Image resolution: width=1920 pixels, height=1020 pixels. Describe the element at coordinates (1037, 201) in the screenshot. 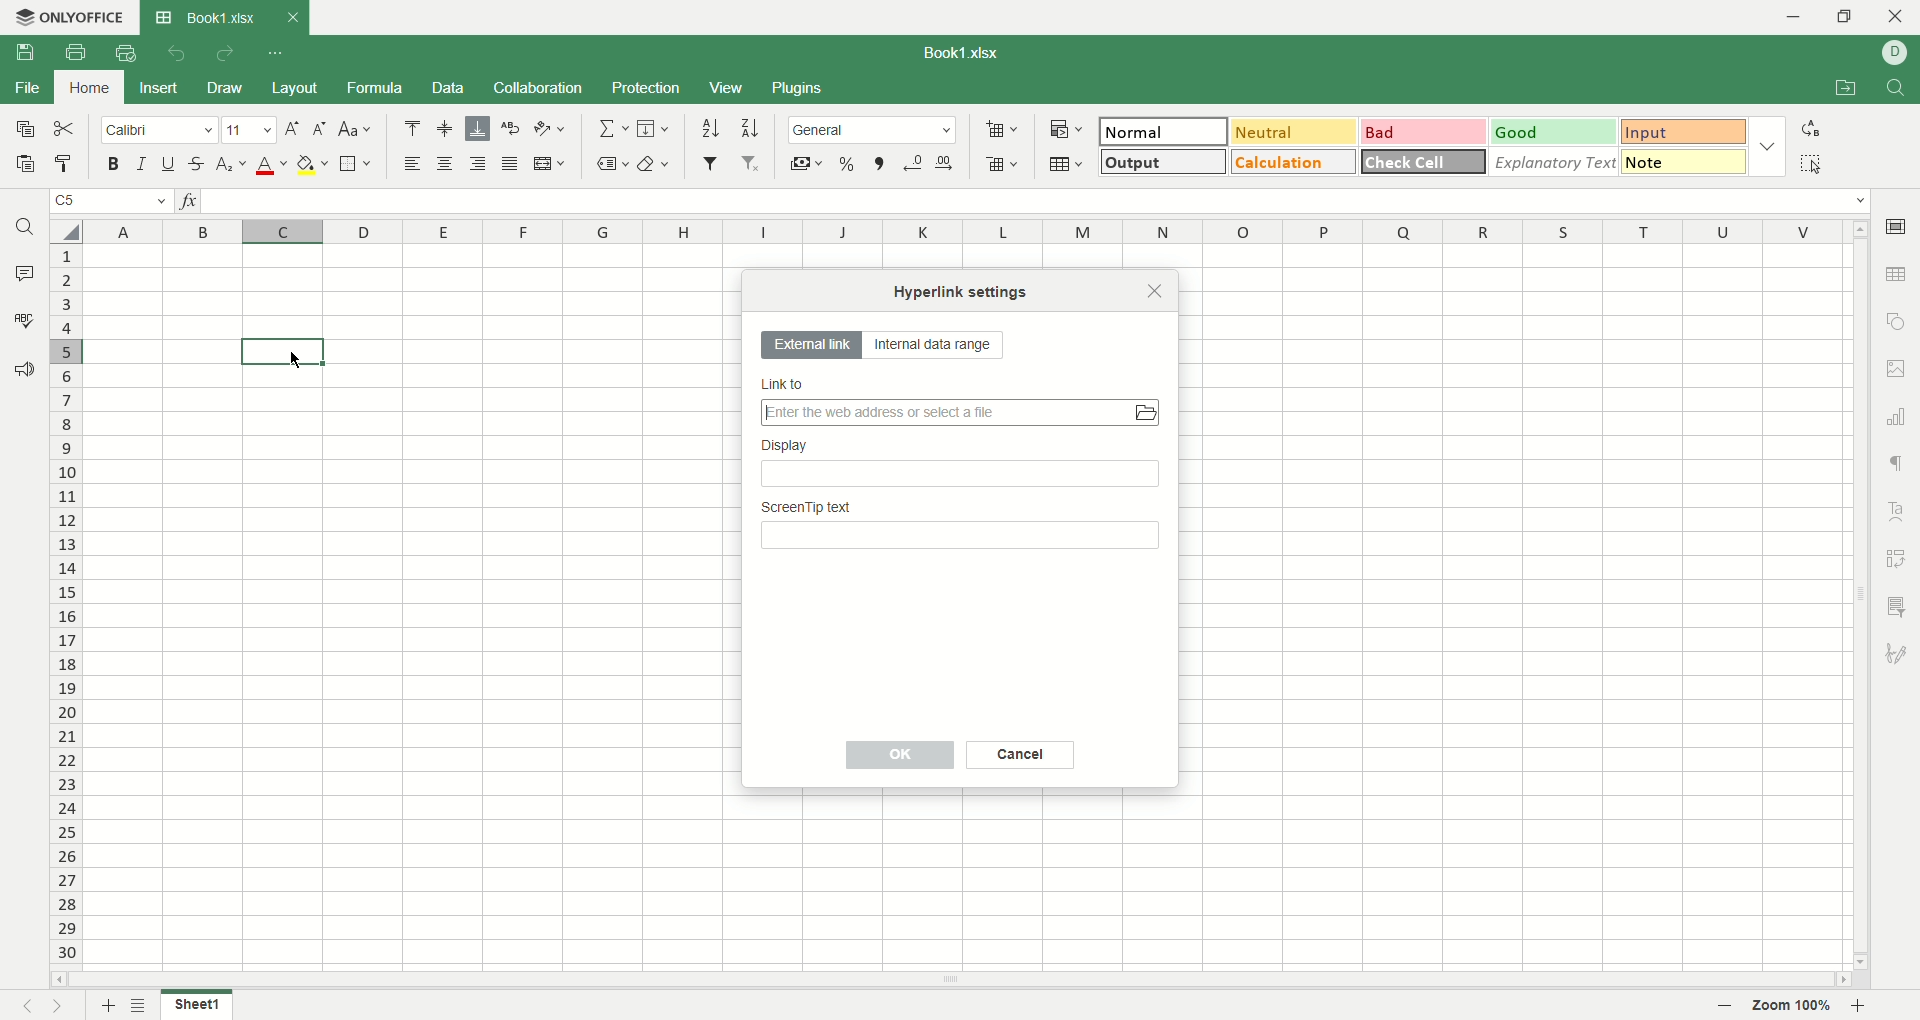

I see `formula bar` at that location.